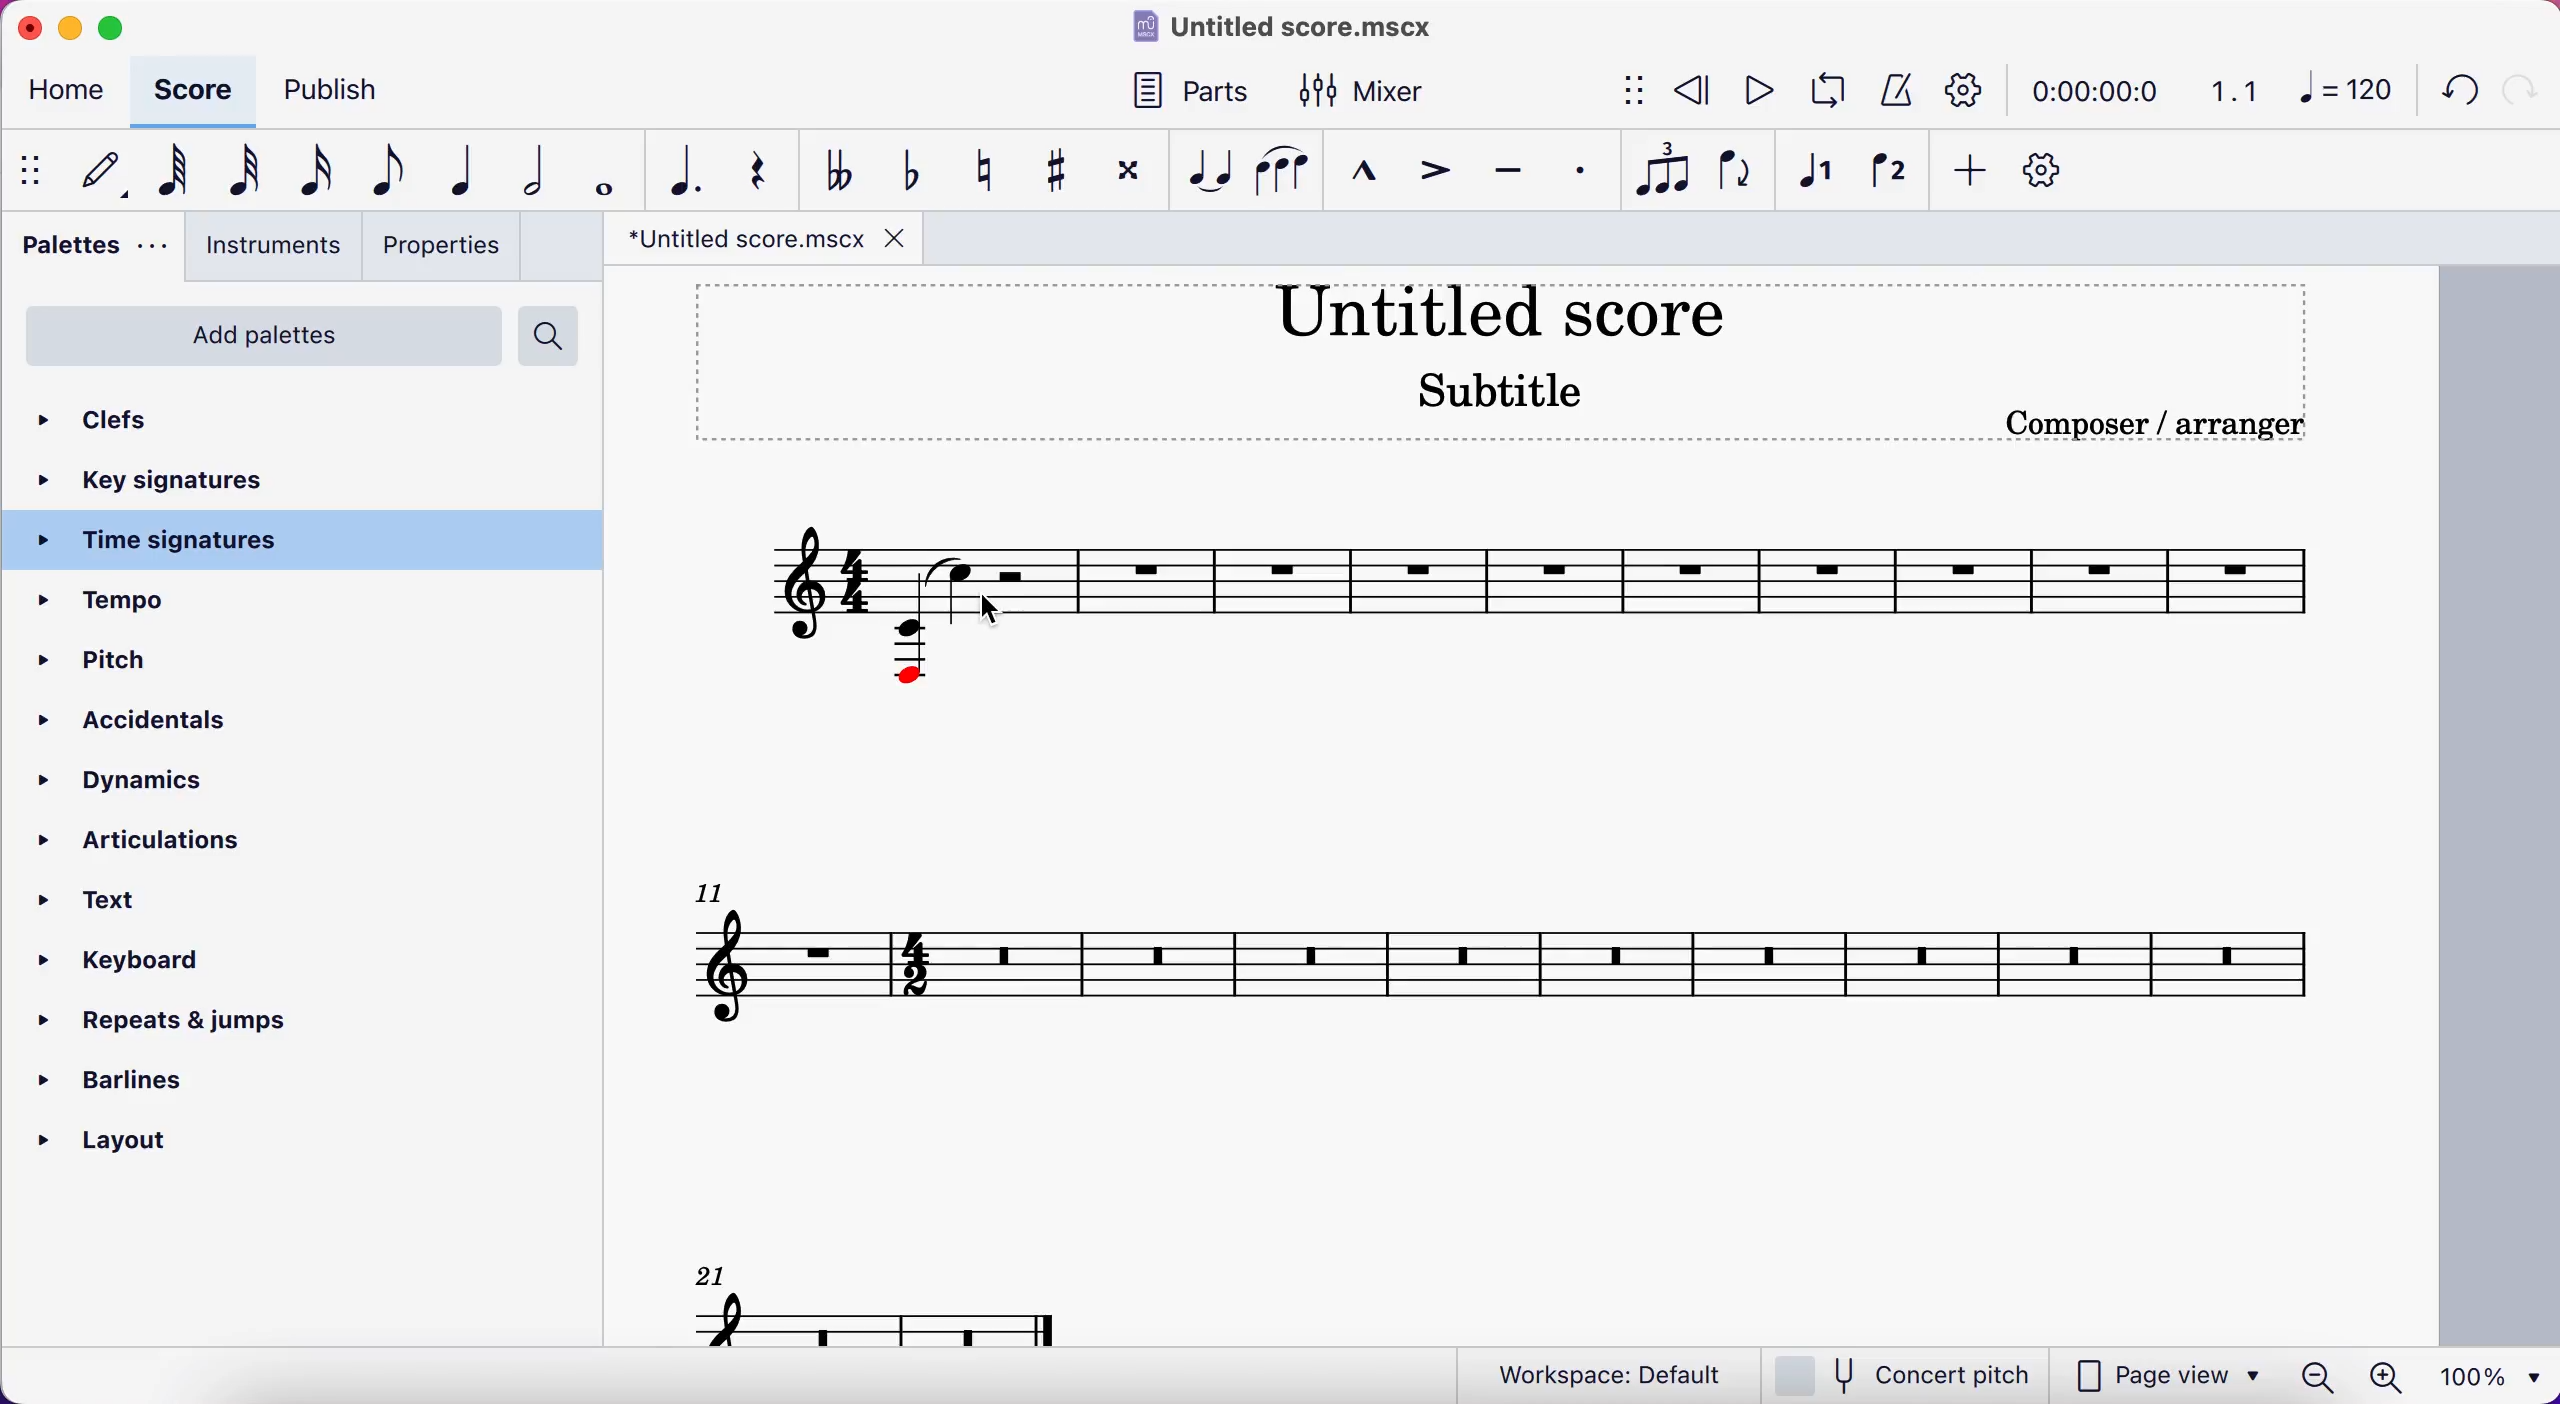 This screenshot has width=2560, height=1404. I want to click on workspace: default, so click(1605, 1375).